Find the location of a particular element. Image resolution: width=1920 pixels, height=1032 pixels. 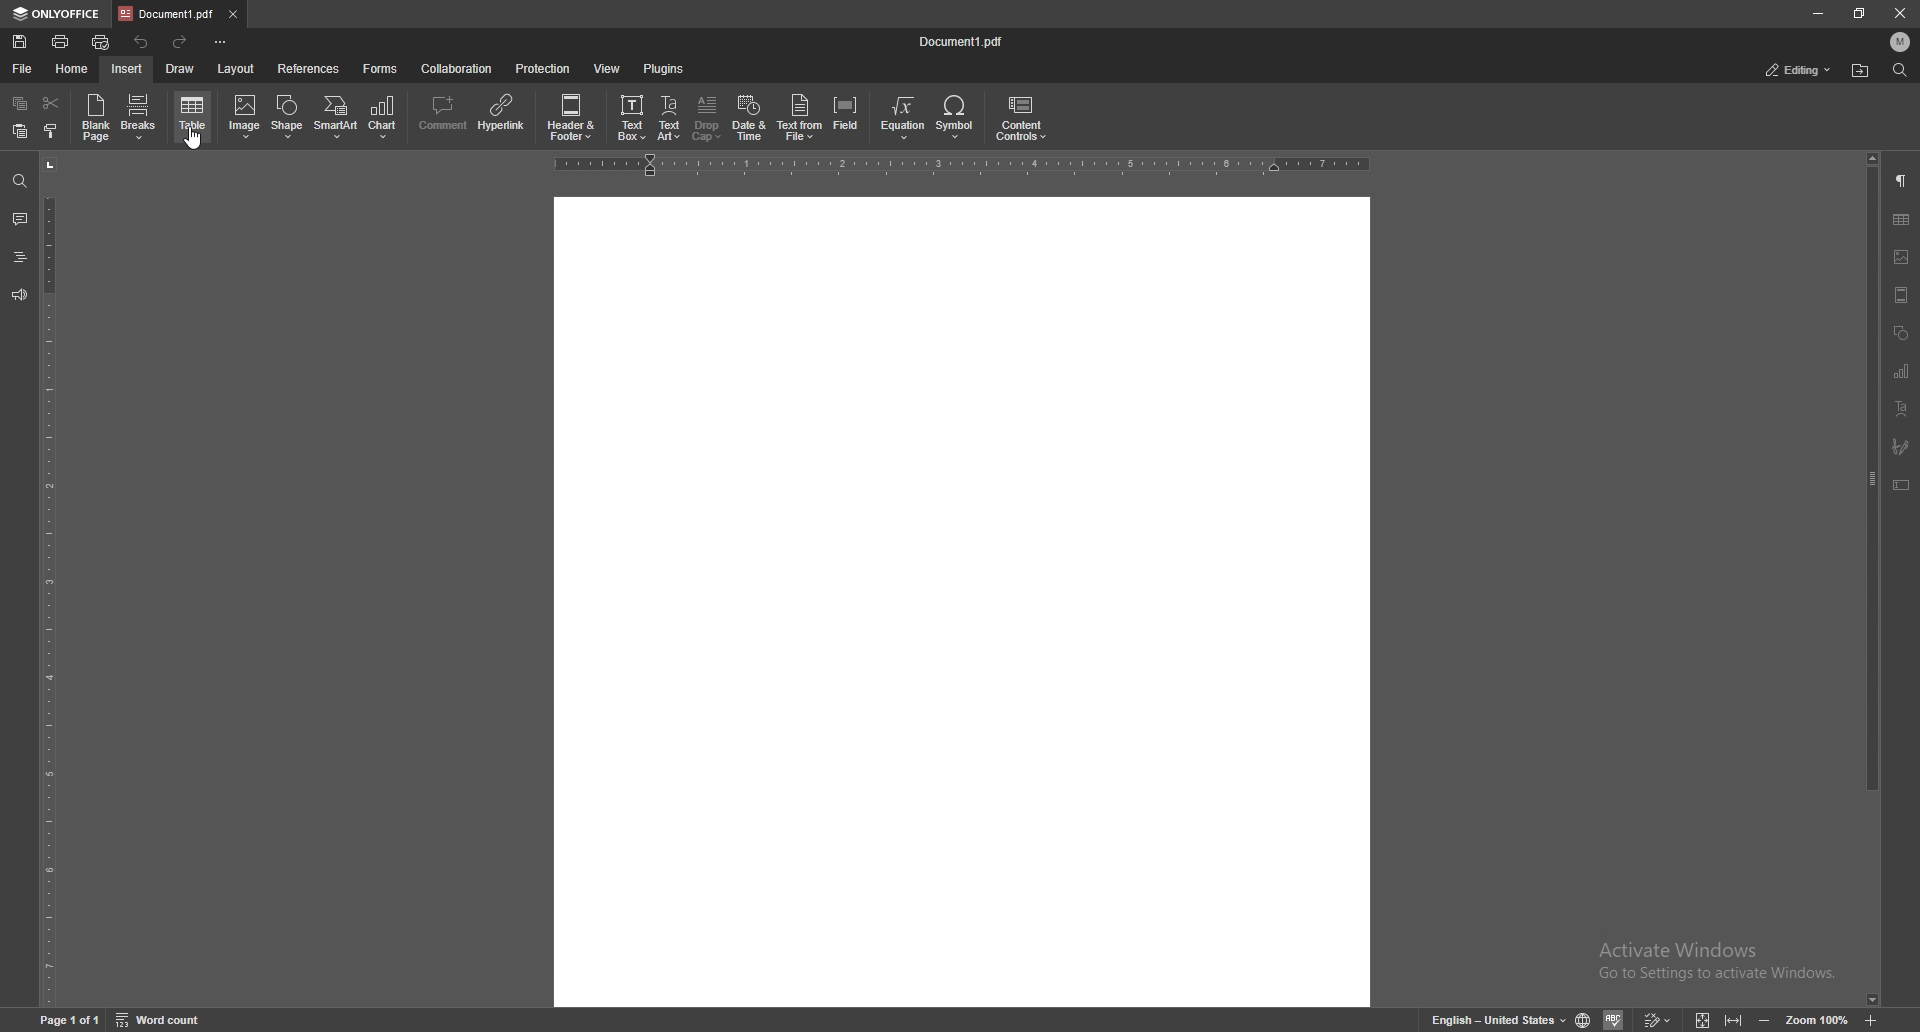

image is located at coordinates (245, 117).